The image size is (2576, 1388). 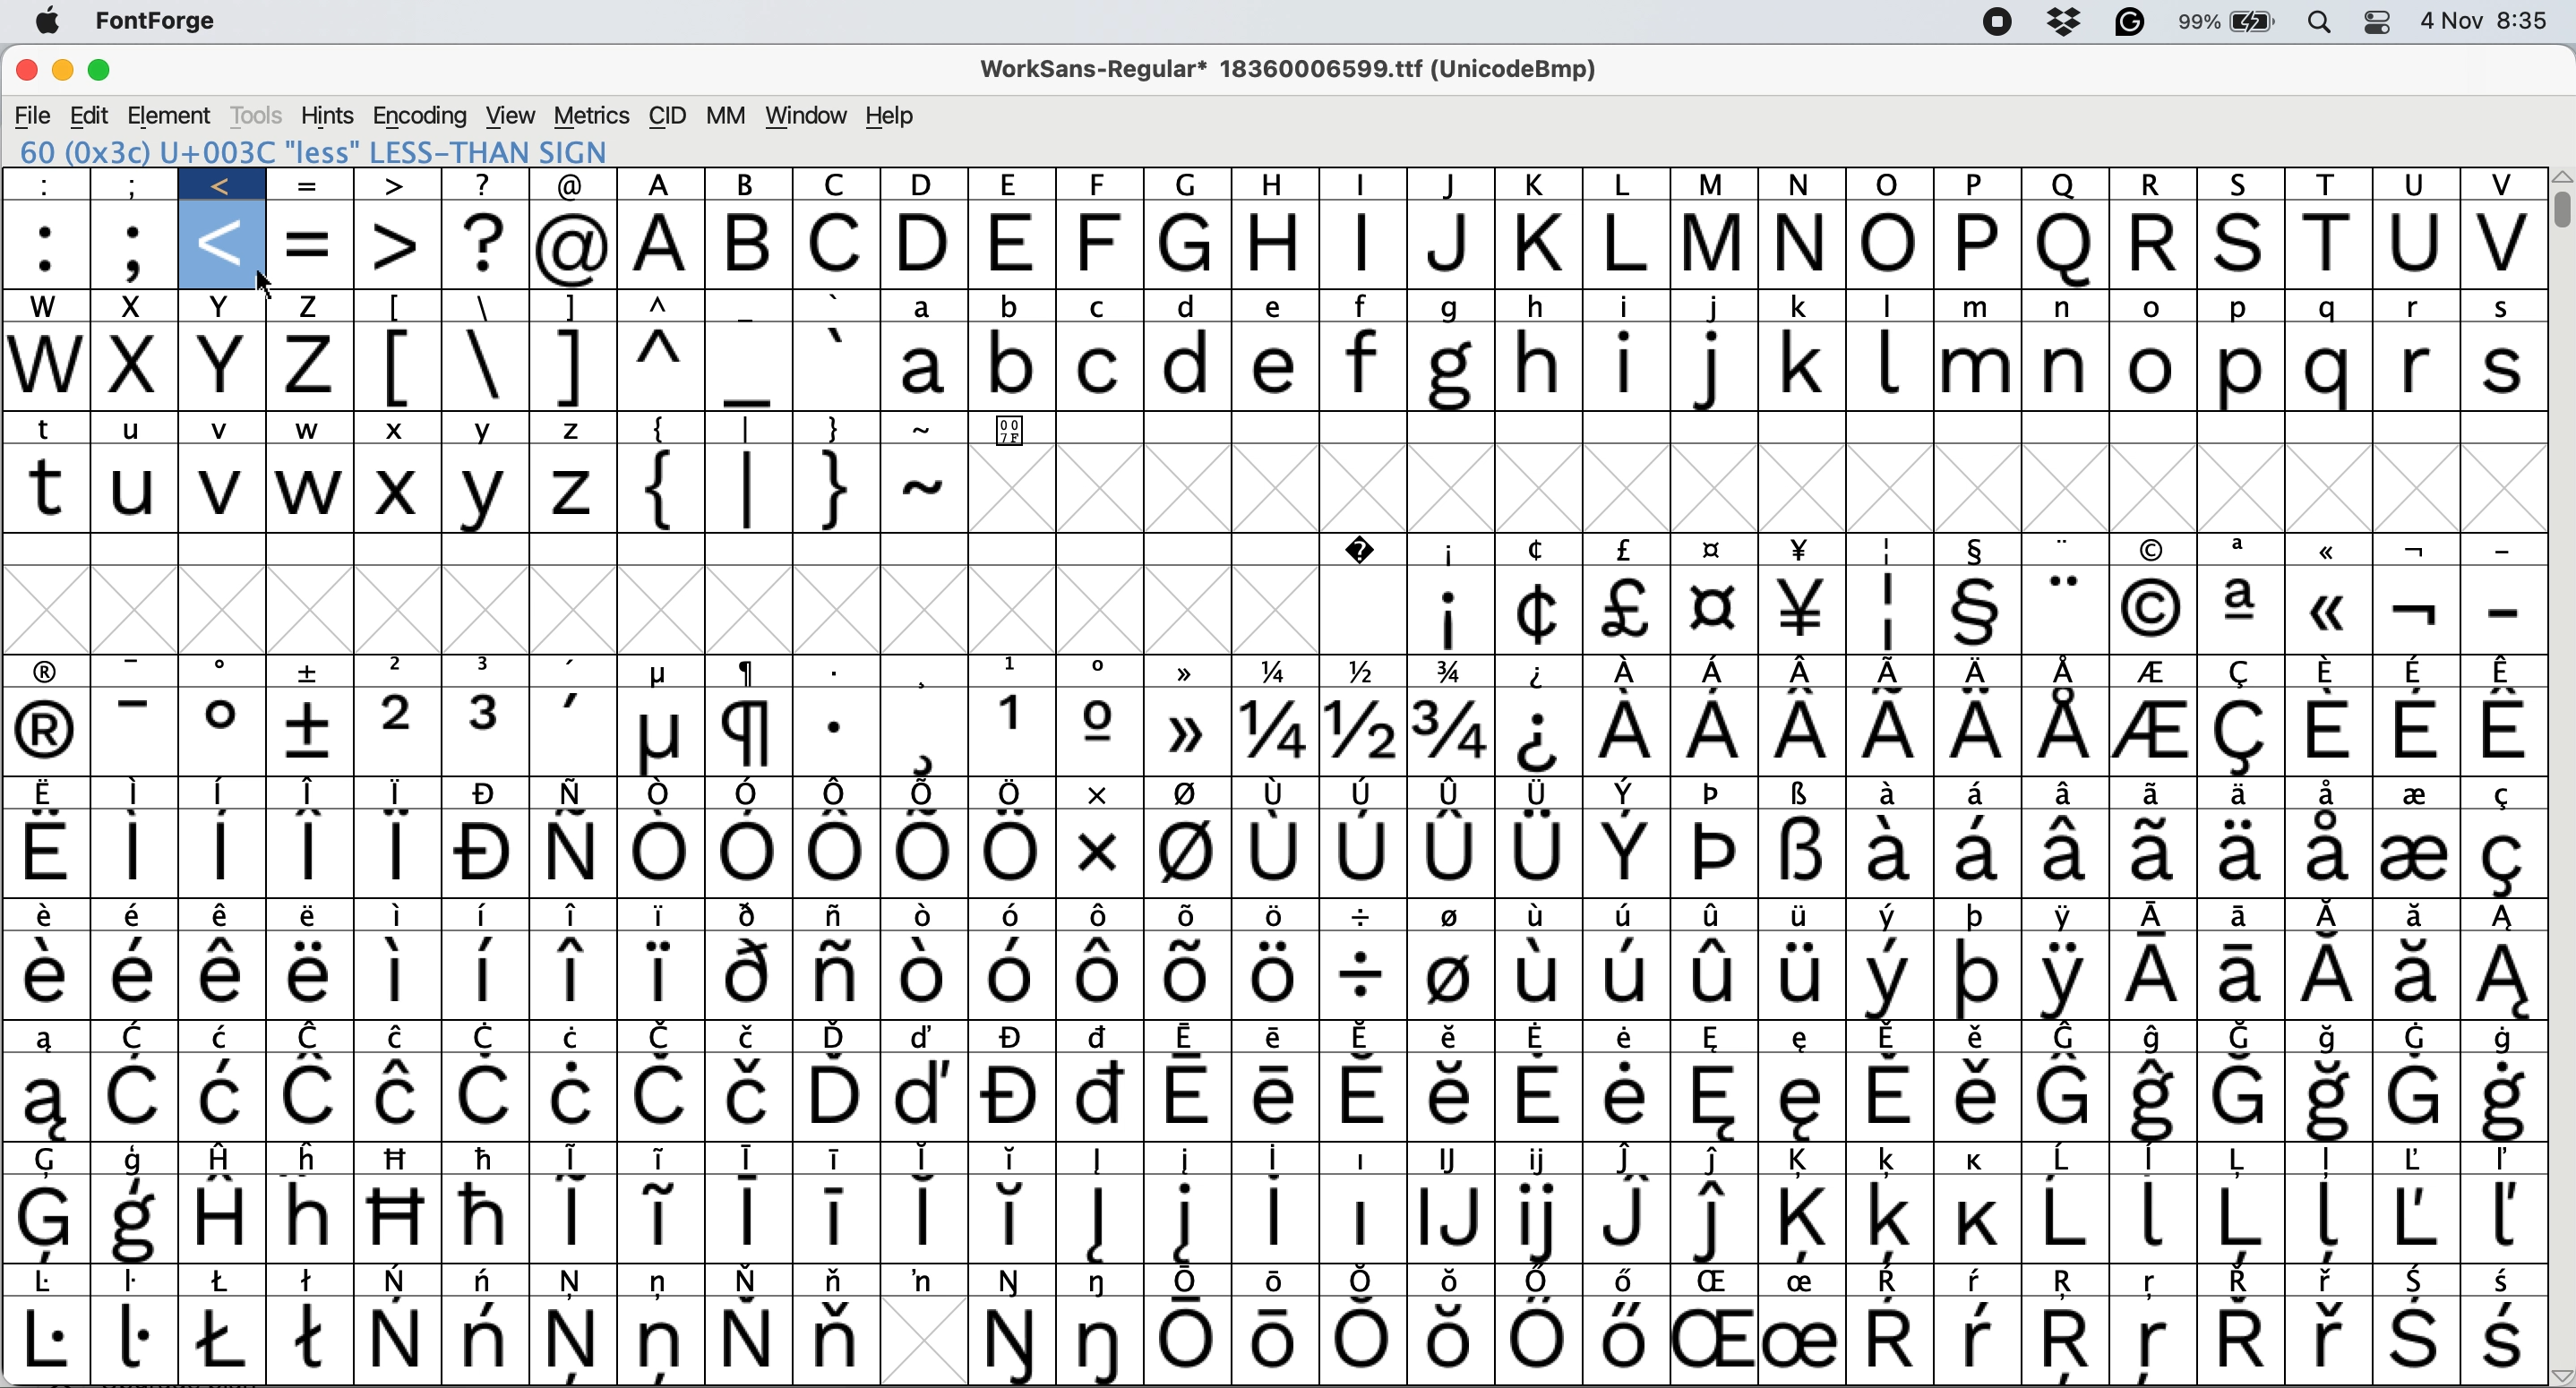 What do you see at coordinates (1012, 912) in the screenshot?
I see `Symbol` at bounding box center [1012, 912].